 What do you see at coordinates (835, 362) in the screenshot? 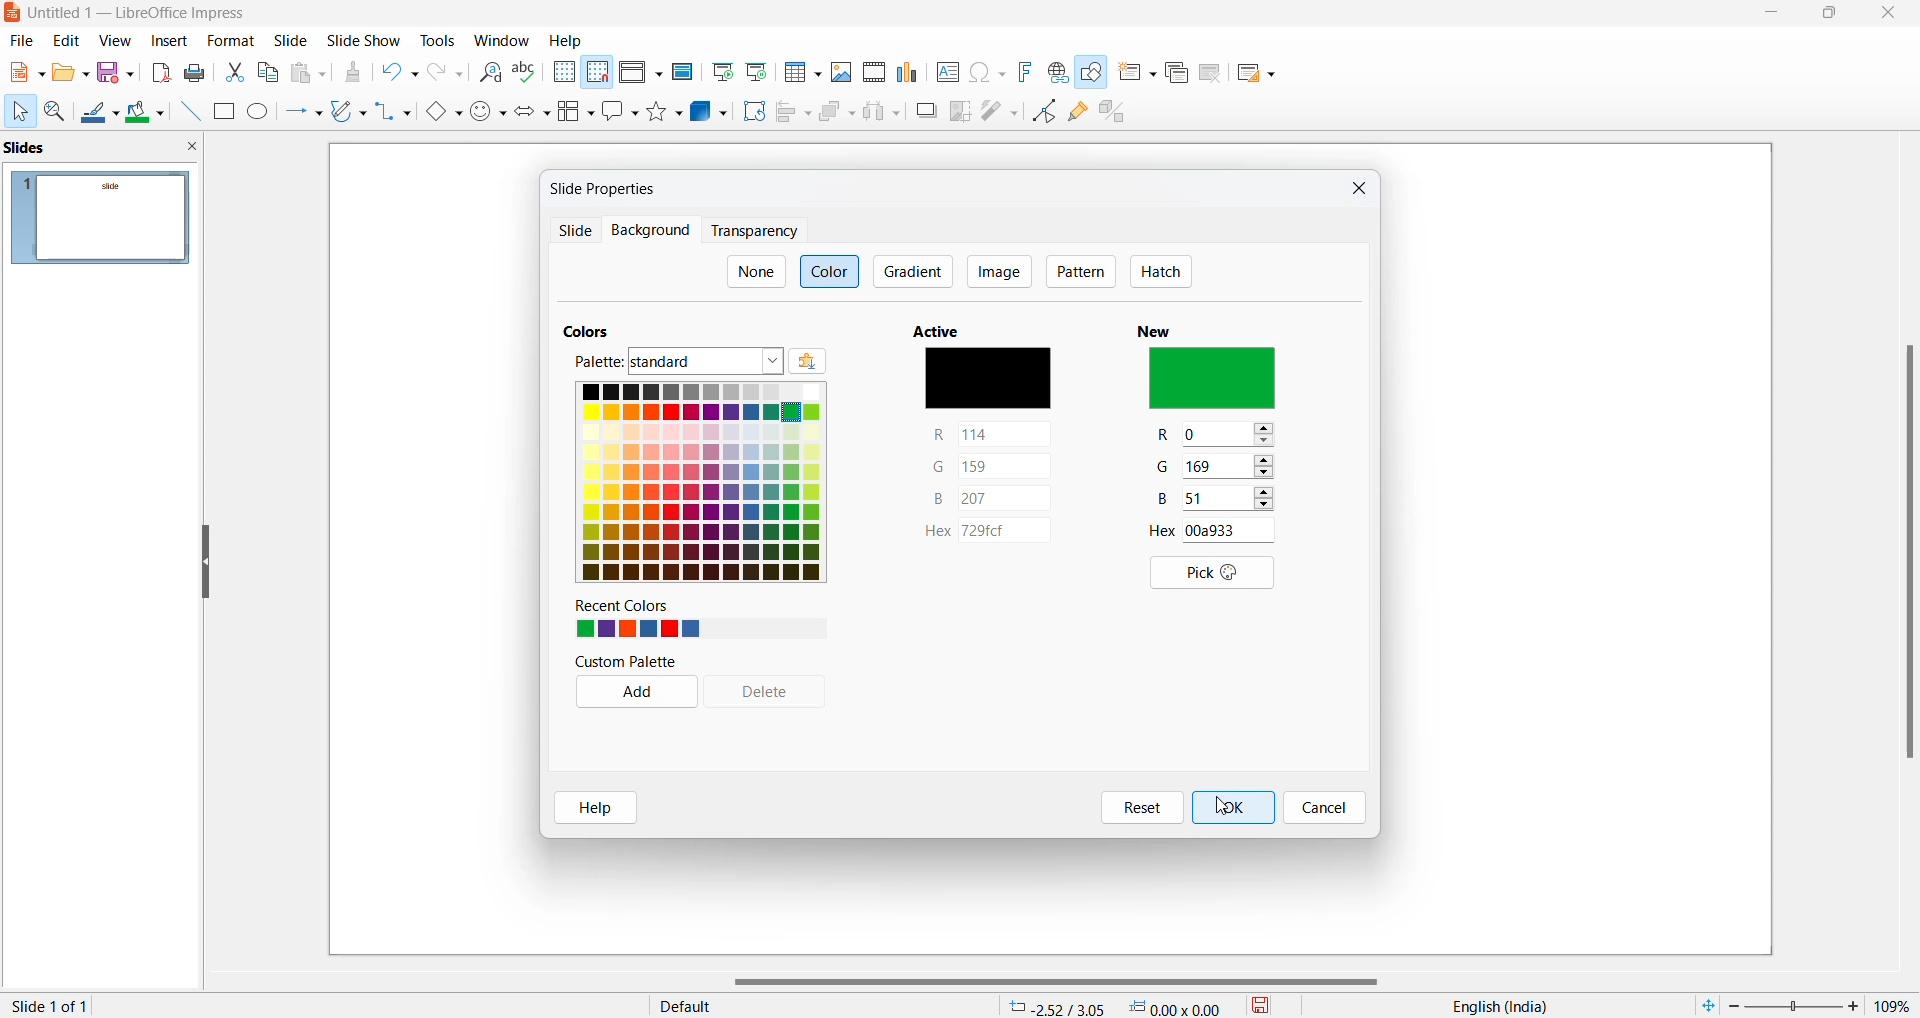
I see `add color palettes via extension` at bounding box center [835, 362].